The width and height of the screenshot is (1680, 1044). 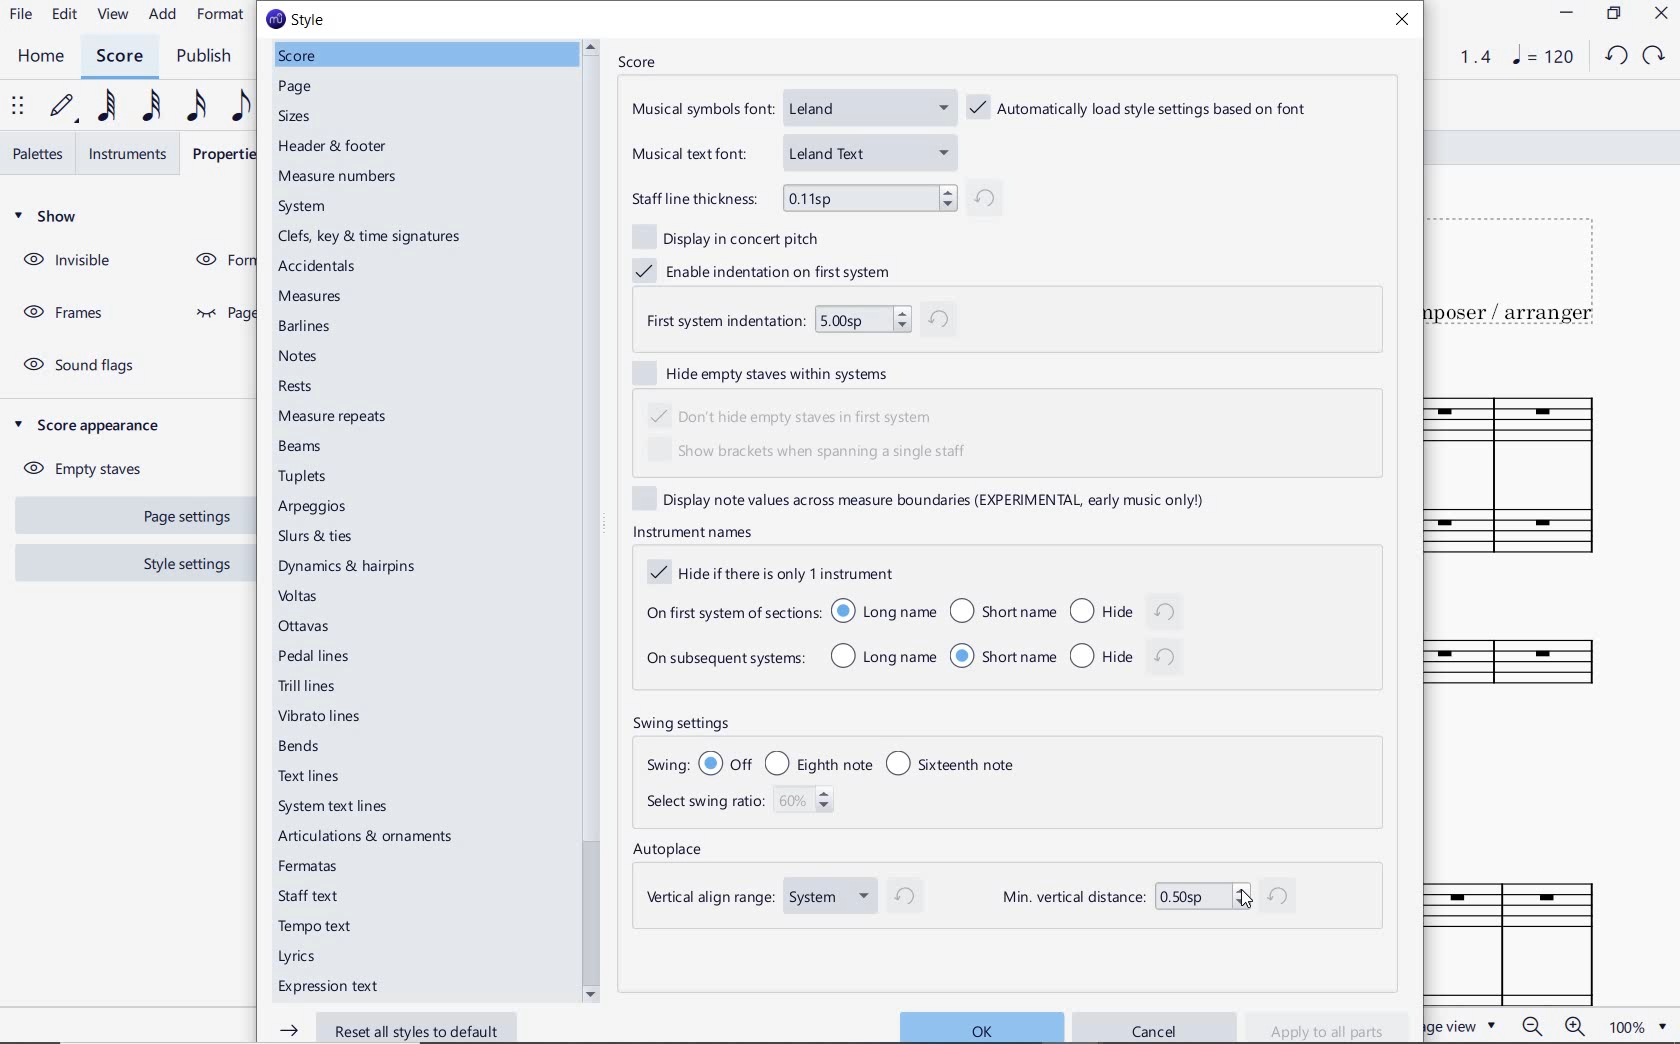 I want to click on long name, so click(x=883, y=657).